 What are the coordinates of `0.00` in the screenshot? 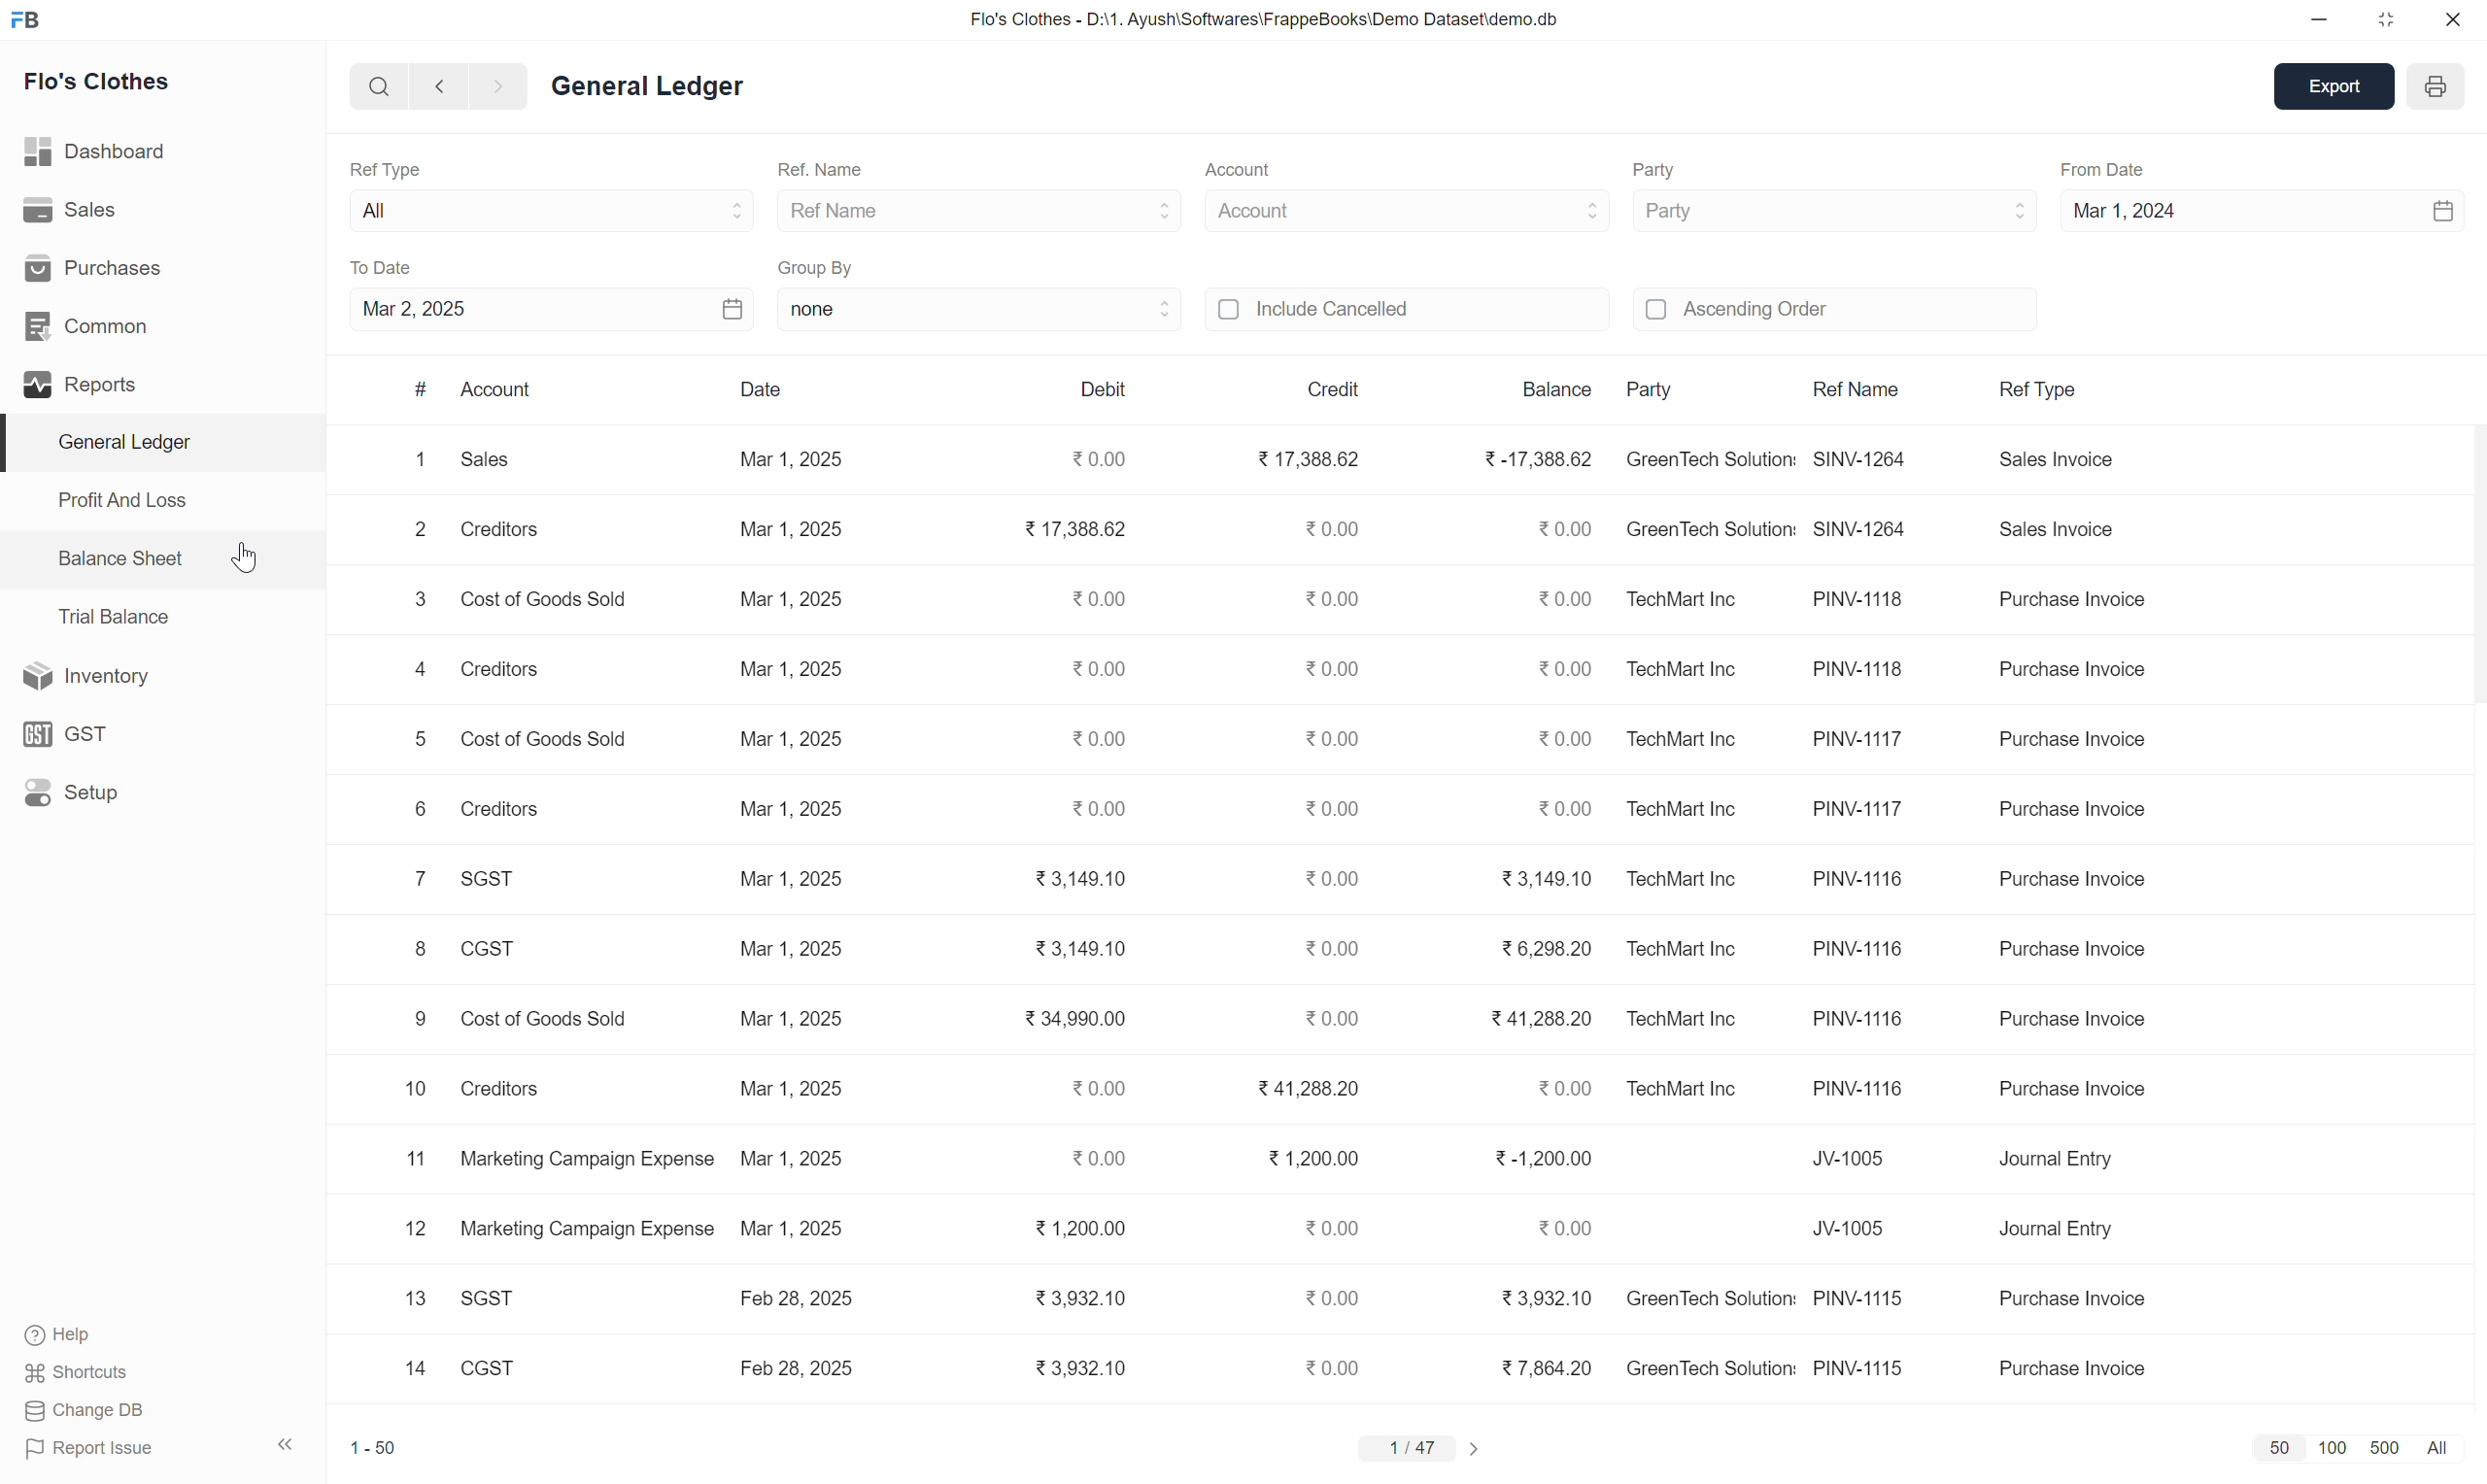 It's located at (1086, 738).